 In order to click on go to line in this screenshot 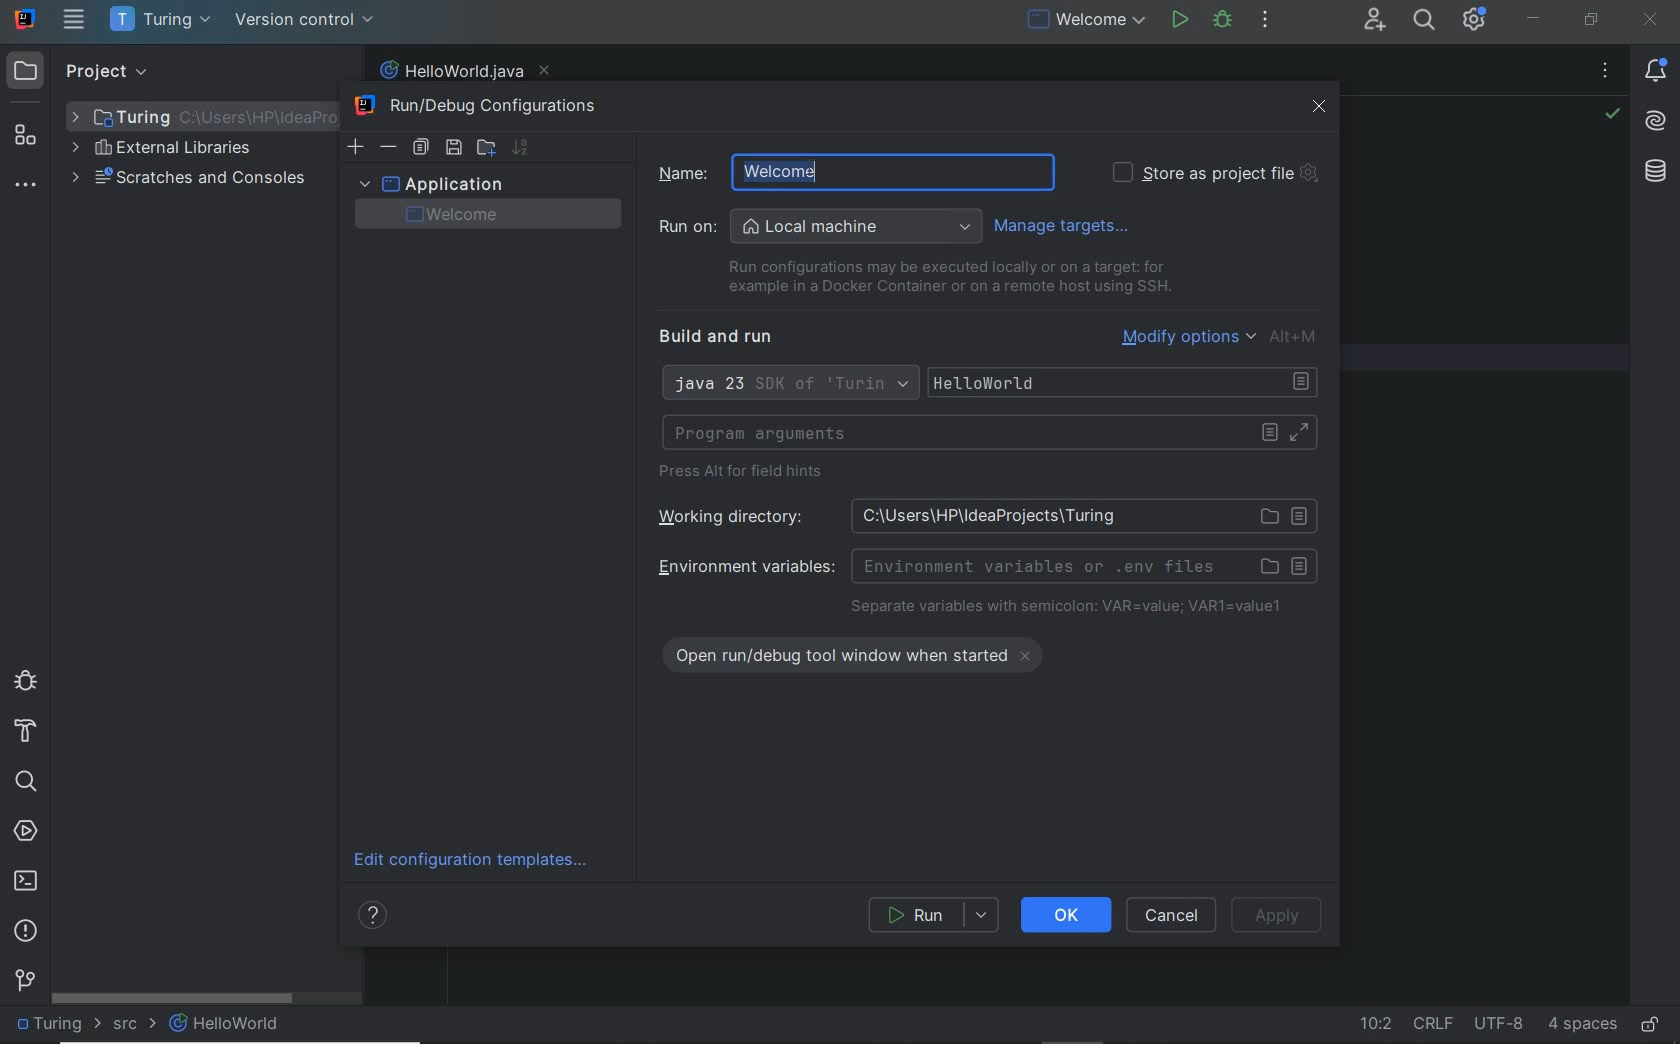, I will do `click(1374, 1026)`.